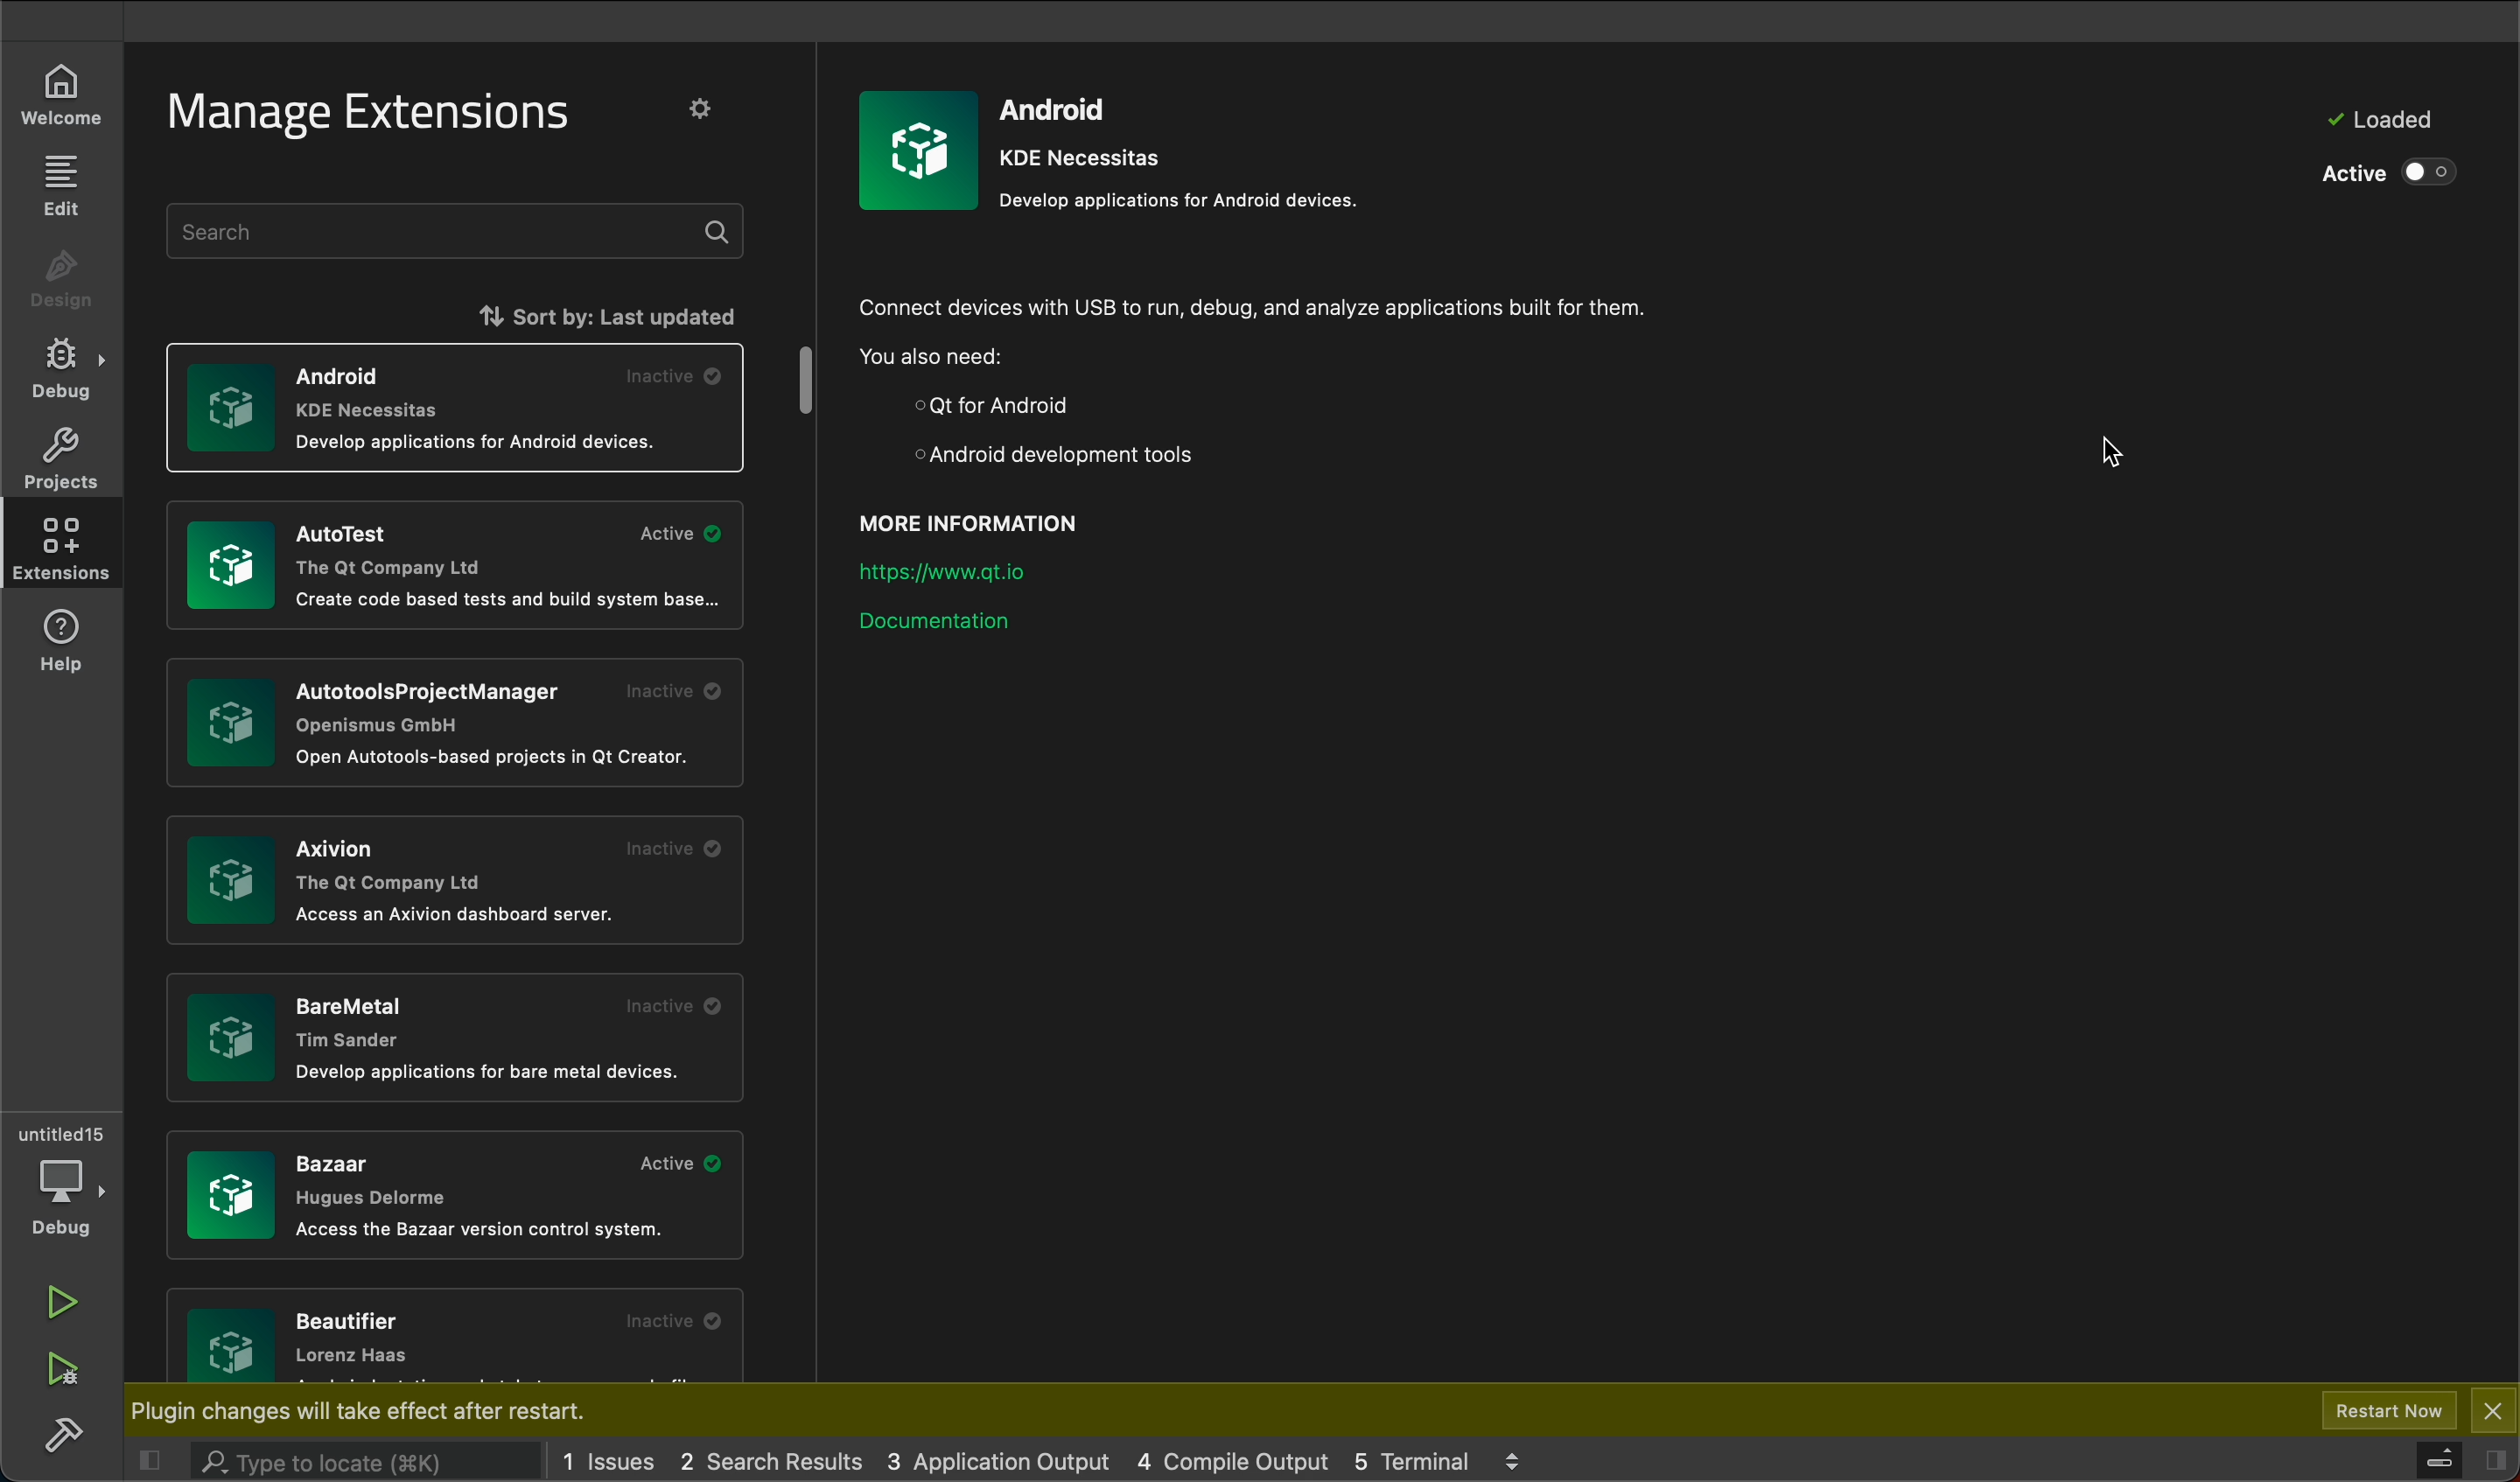  Describe the element at coordinates (458, 1337) in the screenshot. I see `extensions list` at that location.